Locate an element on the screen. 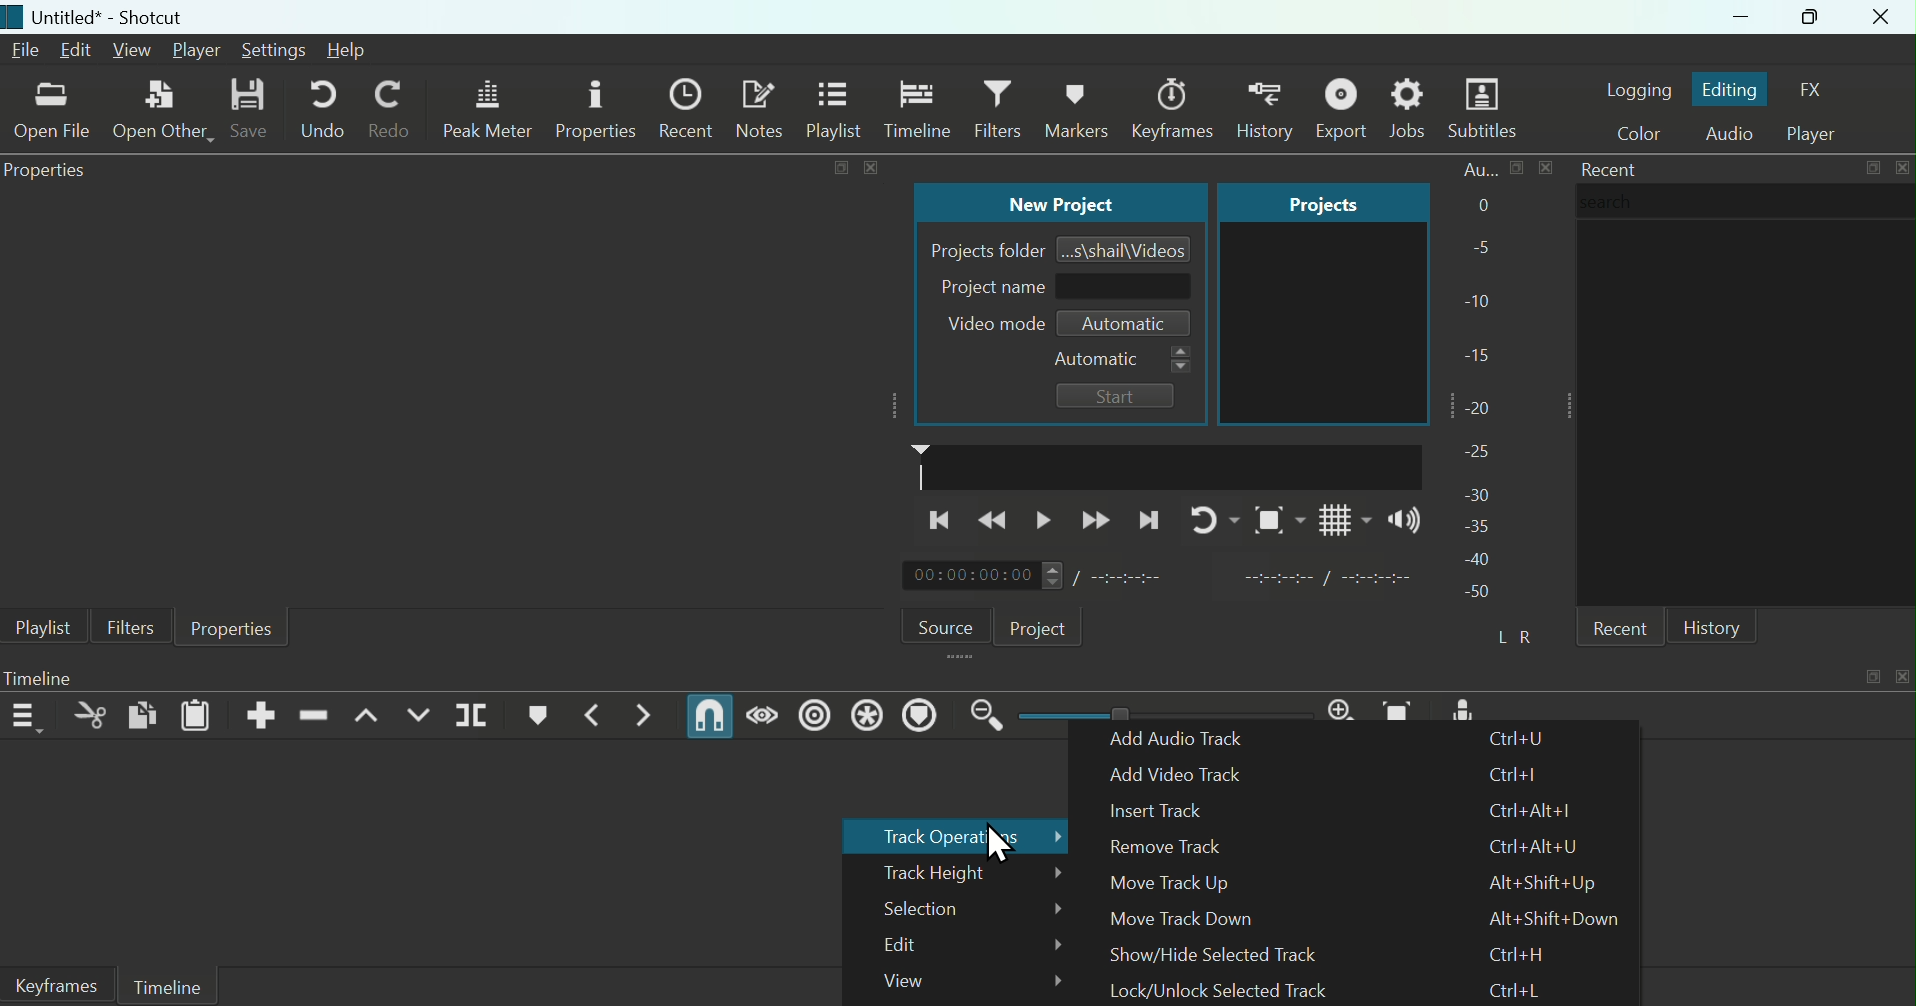  Video mode is located at coordinates (988, 324).